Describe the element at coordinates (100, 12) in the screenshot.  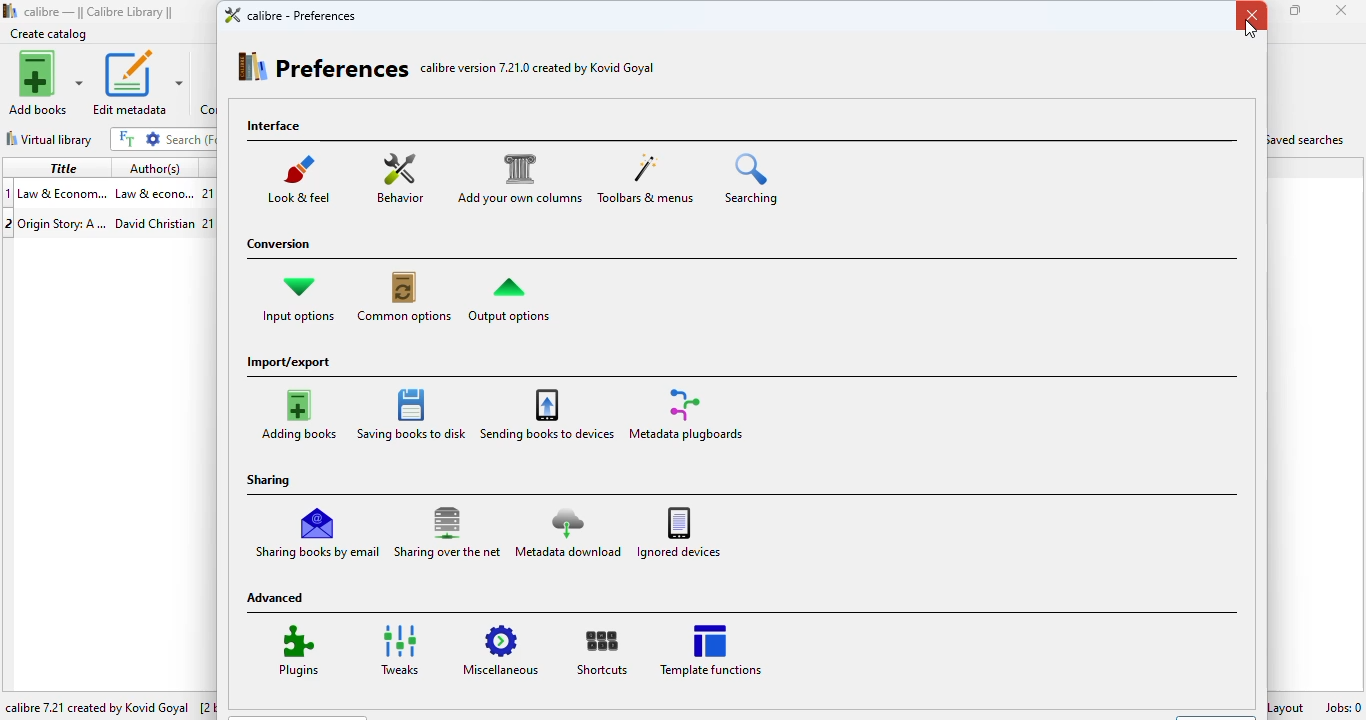
I see `calibre library` at that location.